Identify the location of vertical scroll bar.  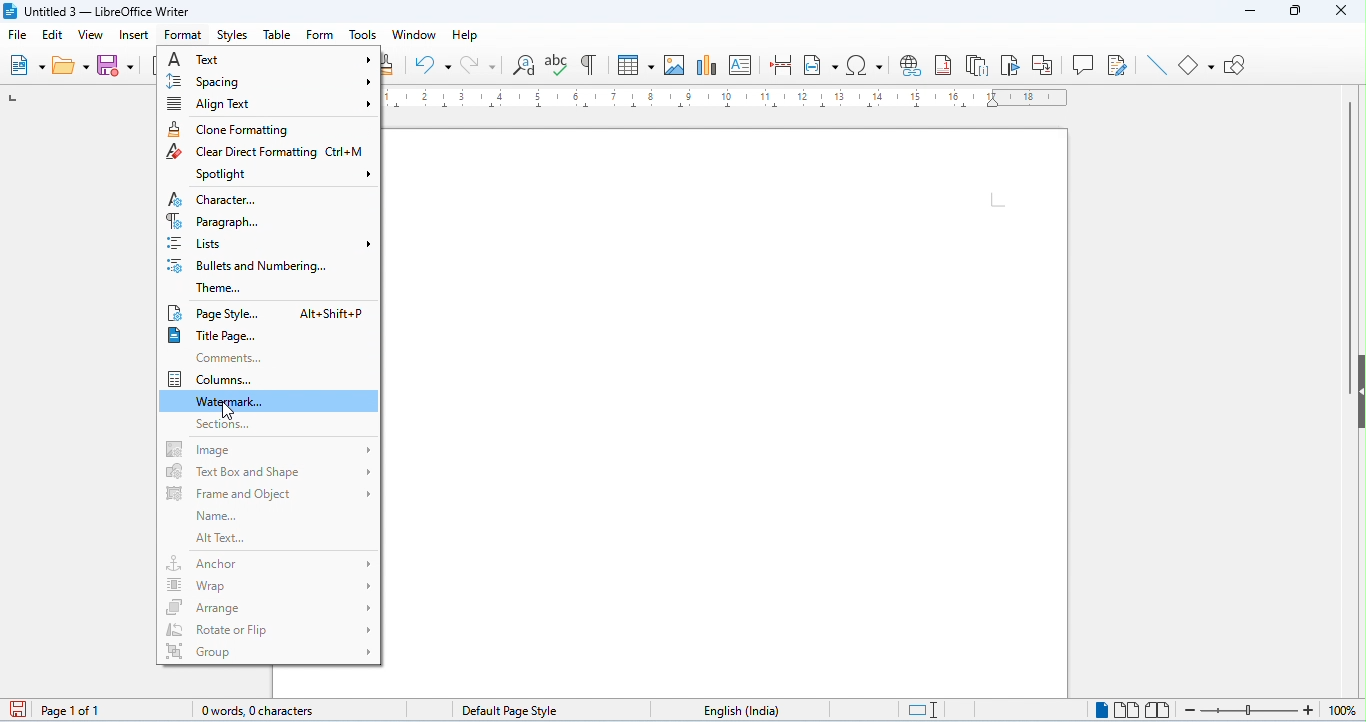
(1349, 247).